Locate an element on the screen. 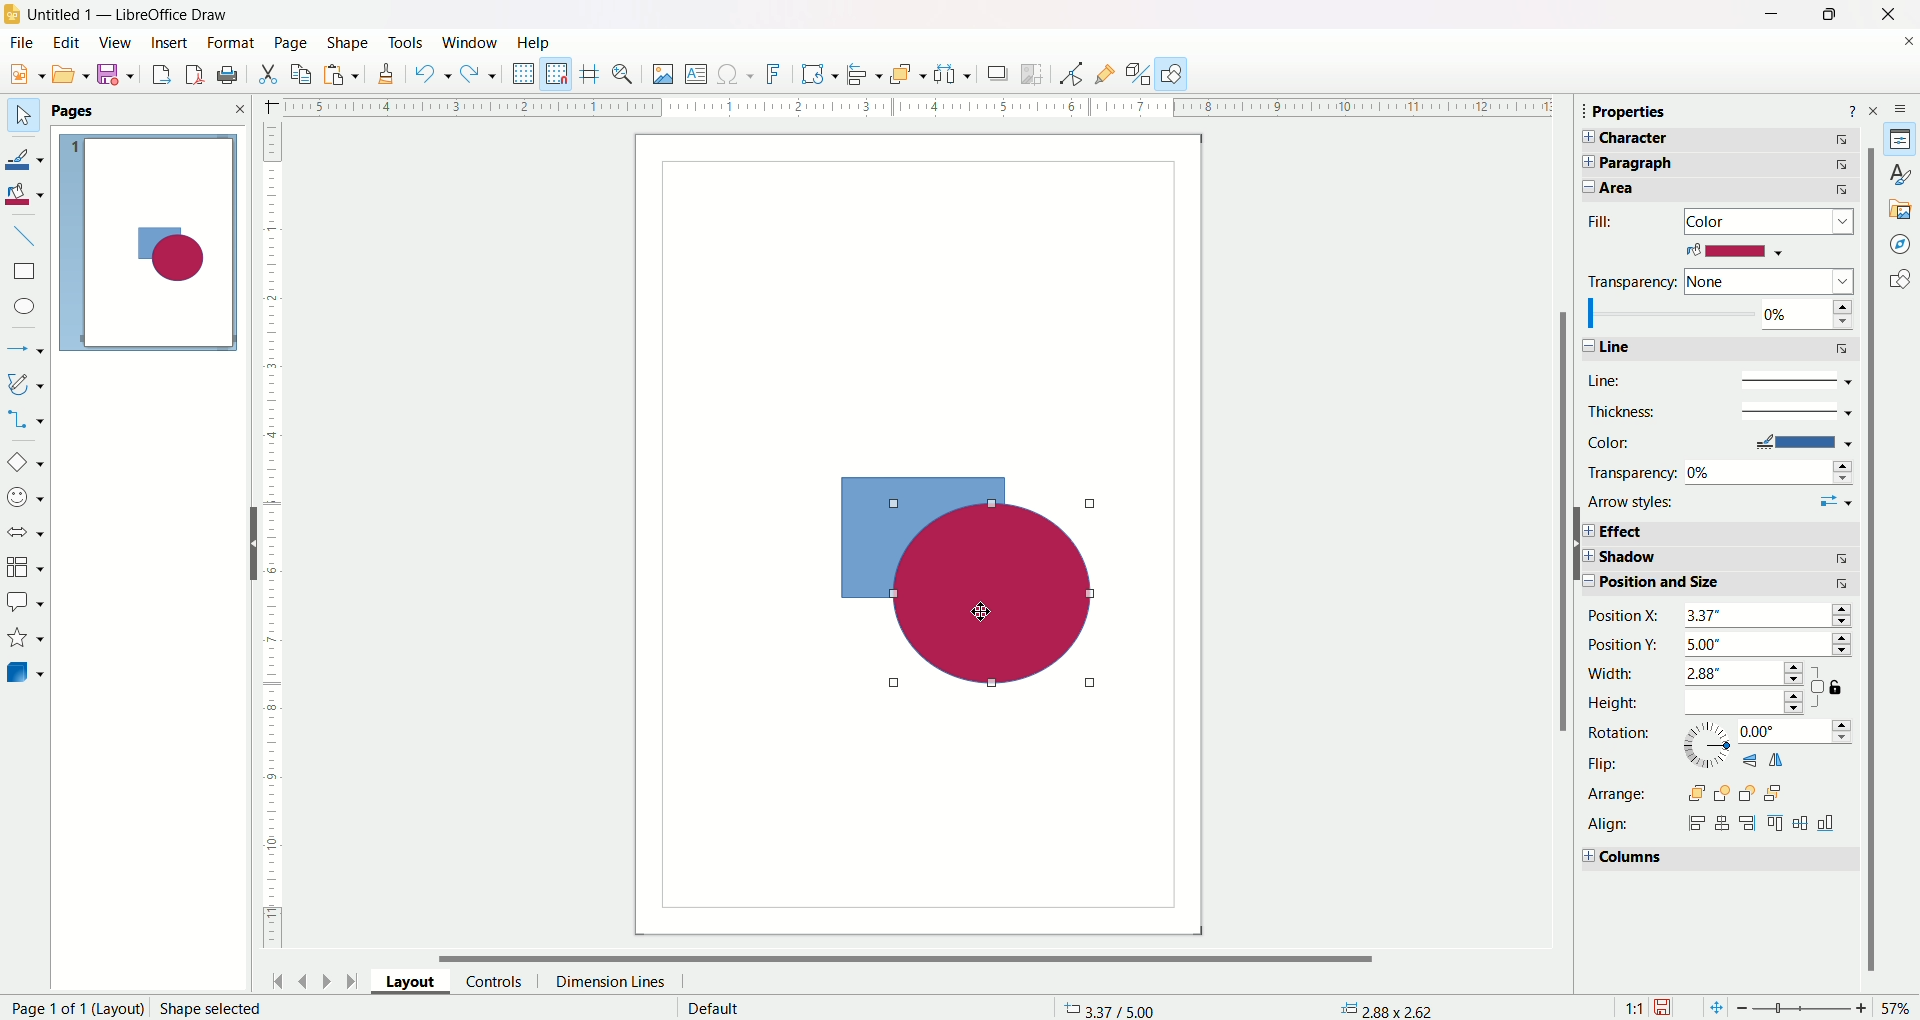 Image resolution: width=1920 pixels, height=1020 pixels. align is located at coordinates (1719, 824).